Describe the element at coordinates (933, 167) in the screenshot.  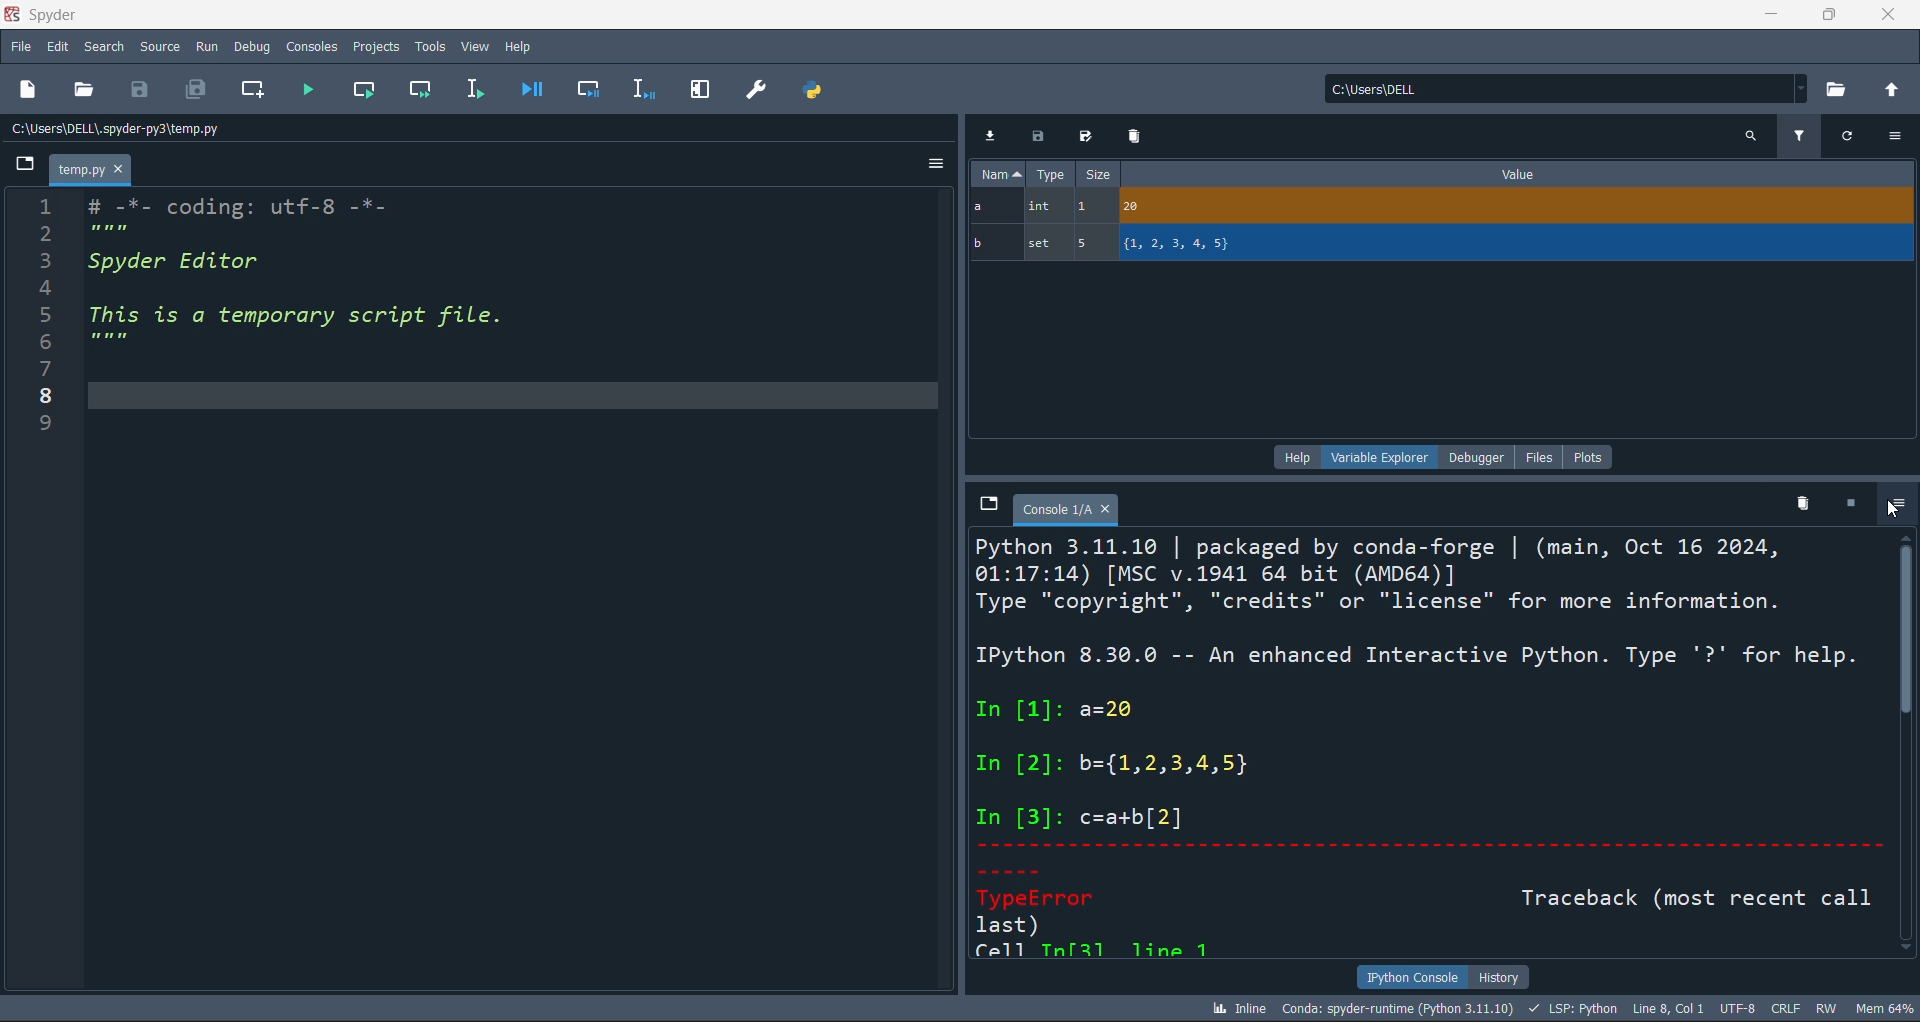
I see `options` at that location.